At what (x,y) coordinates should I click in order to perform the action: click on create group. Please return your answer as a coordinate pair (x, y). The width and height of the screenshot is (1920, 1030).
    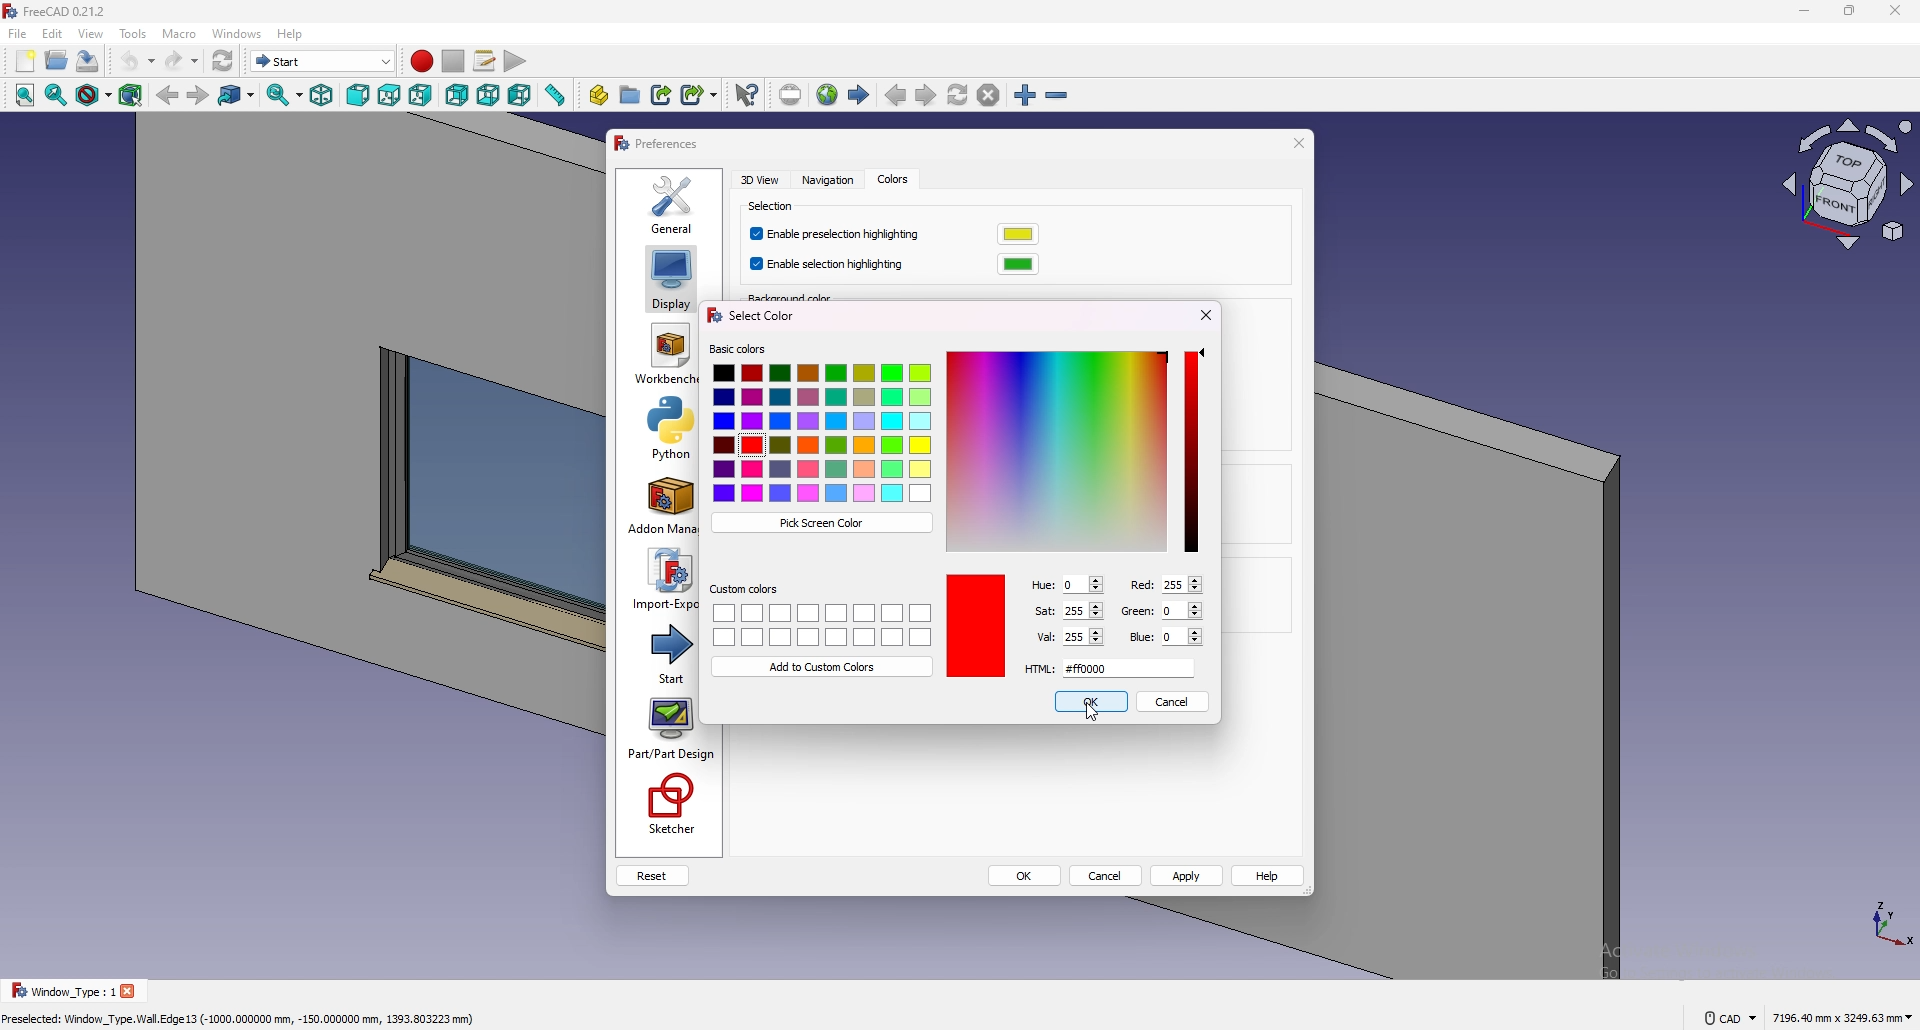
    Looking at the image, I should click on (632, 94).